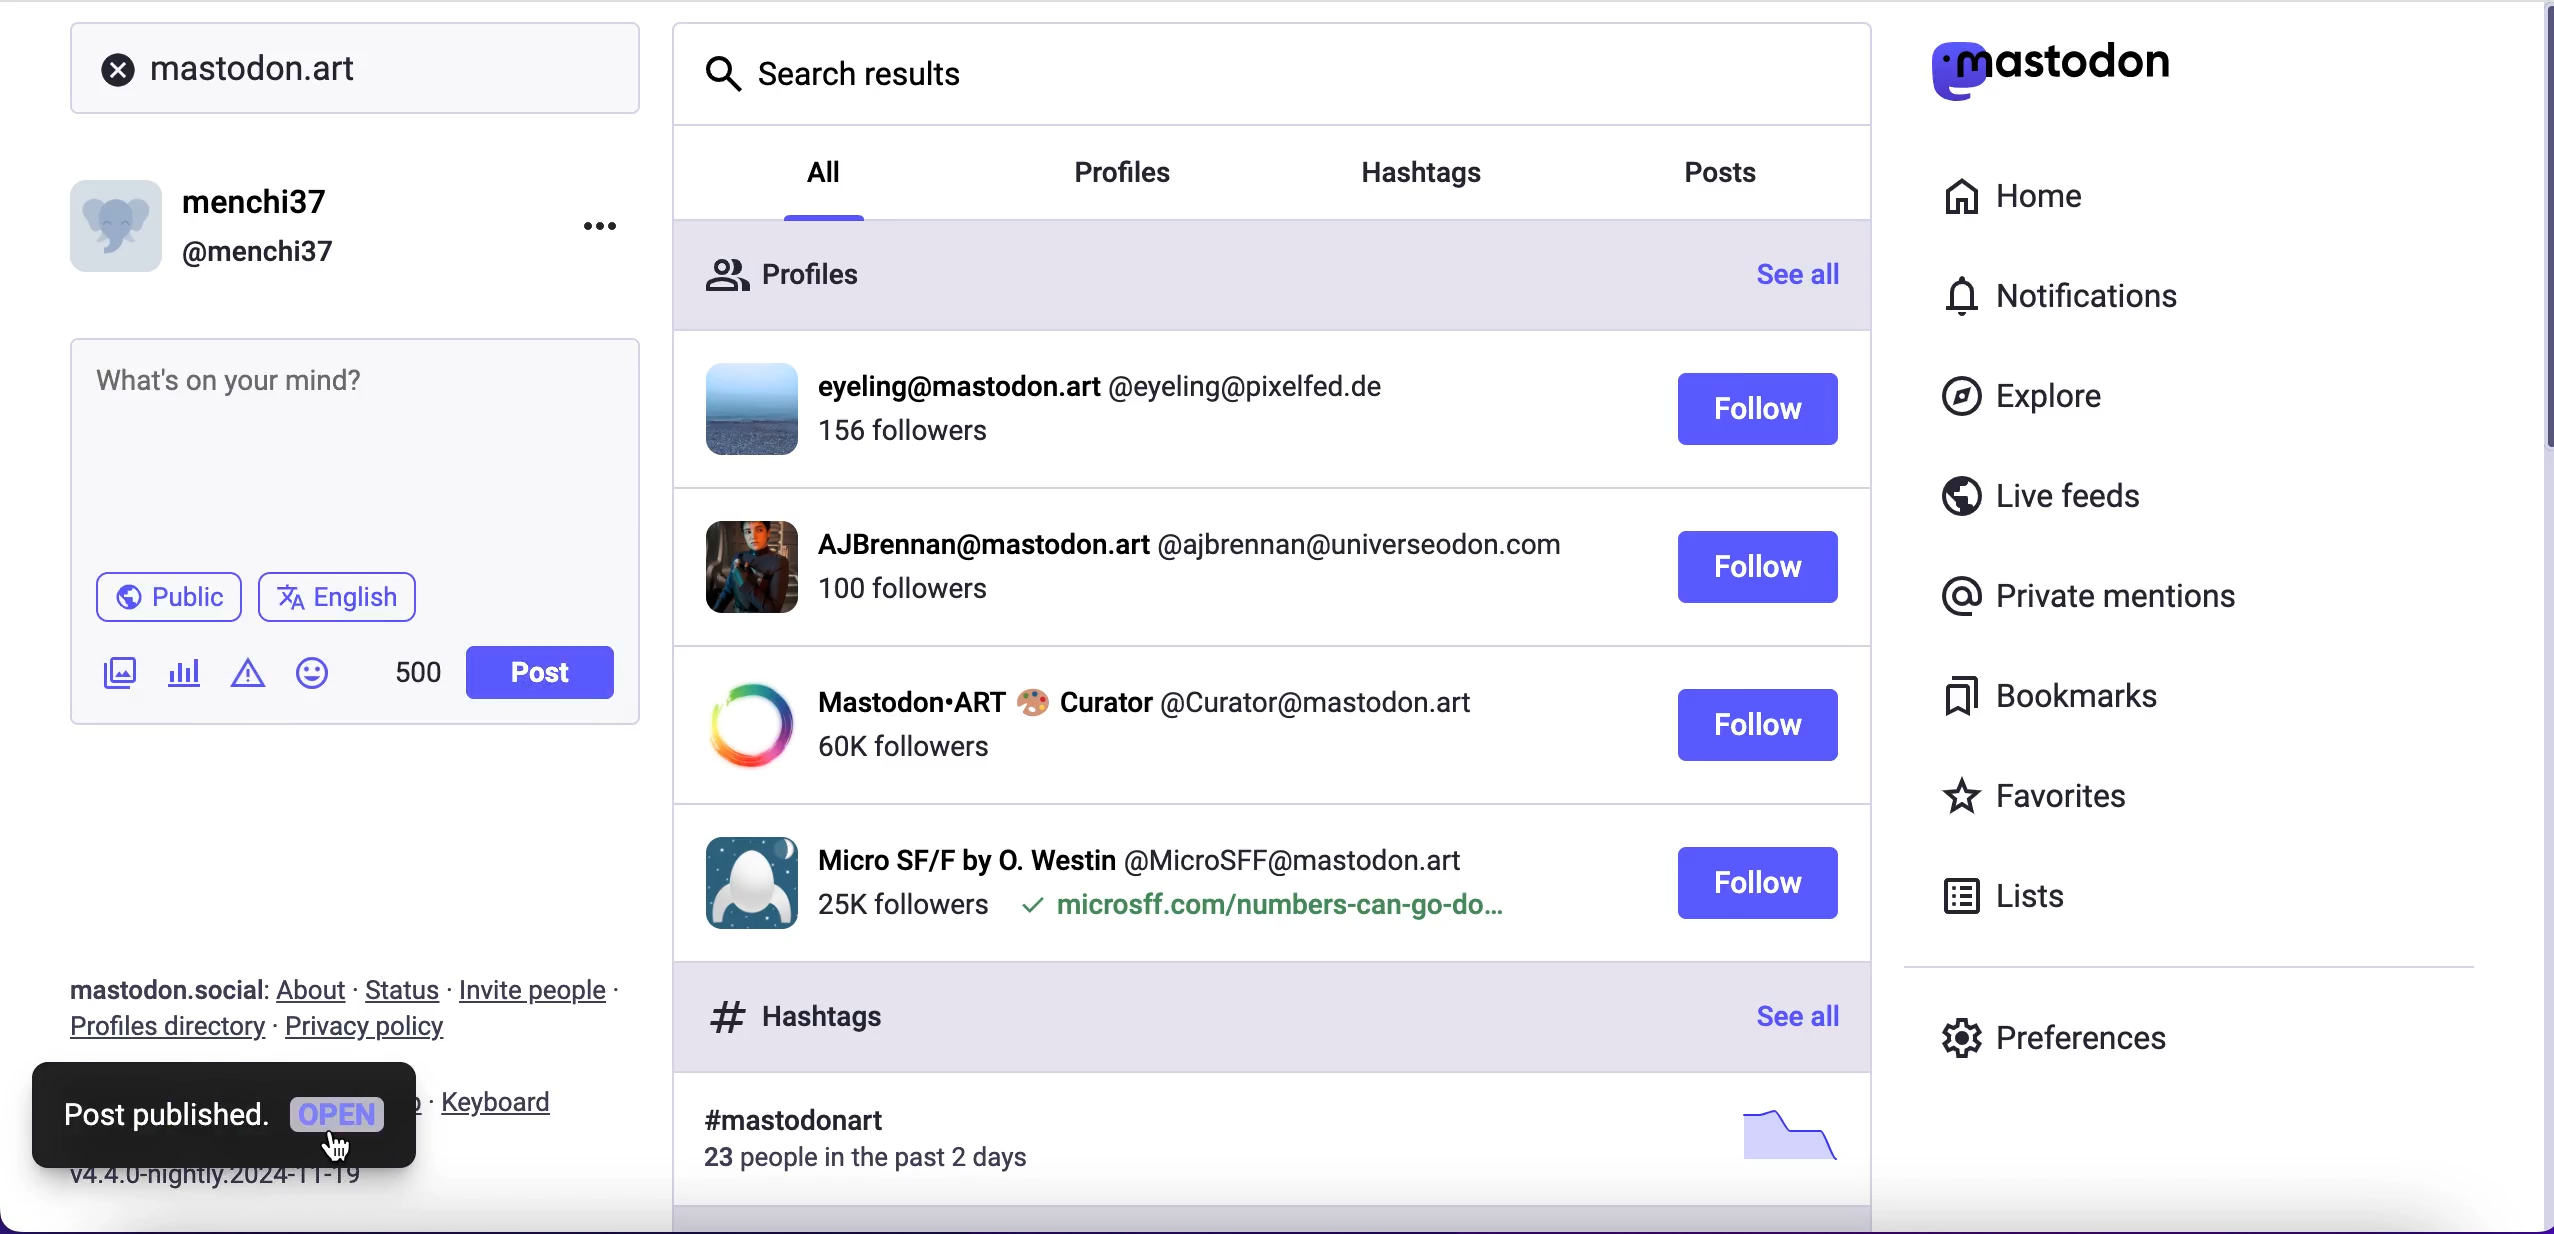 The image size is (2554, 1234). What do you see at coordinates (115, 676) in the screenshot?
I see `add image` at bounding box center [115, 676].